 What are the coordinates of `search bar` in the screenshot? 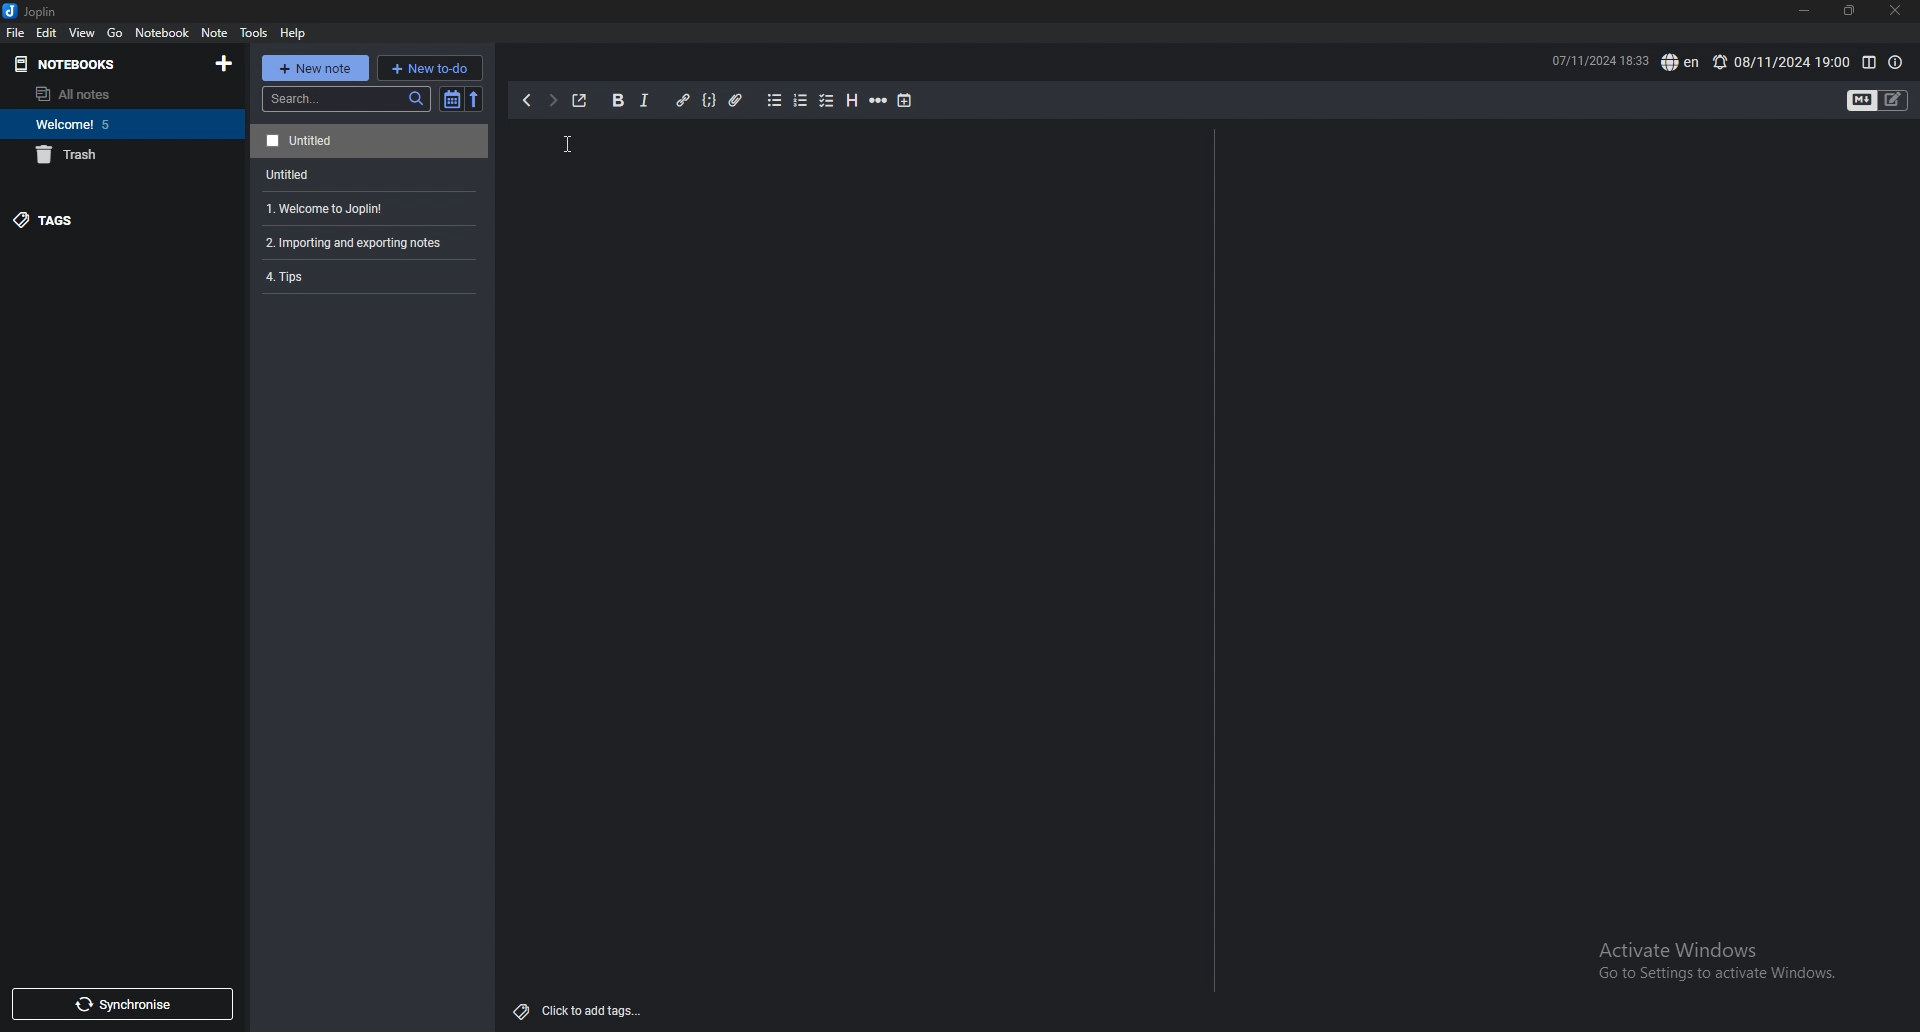 It's located at (346, 99).